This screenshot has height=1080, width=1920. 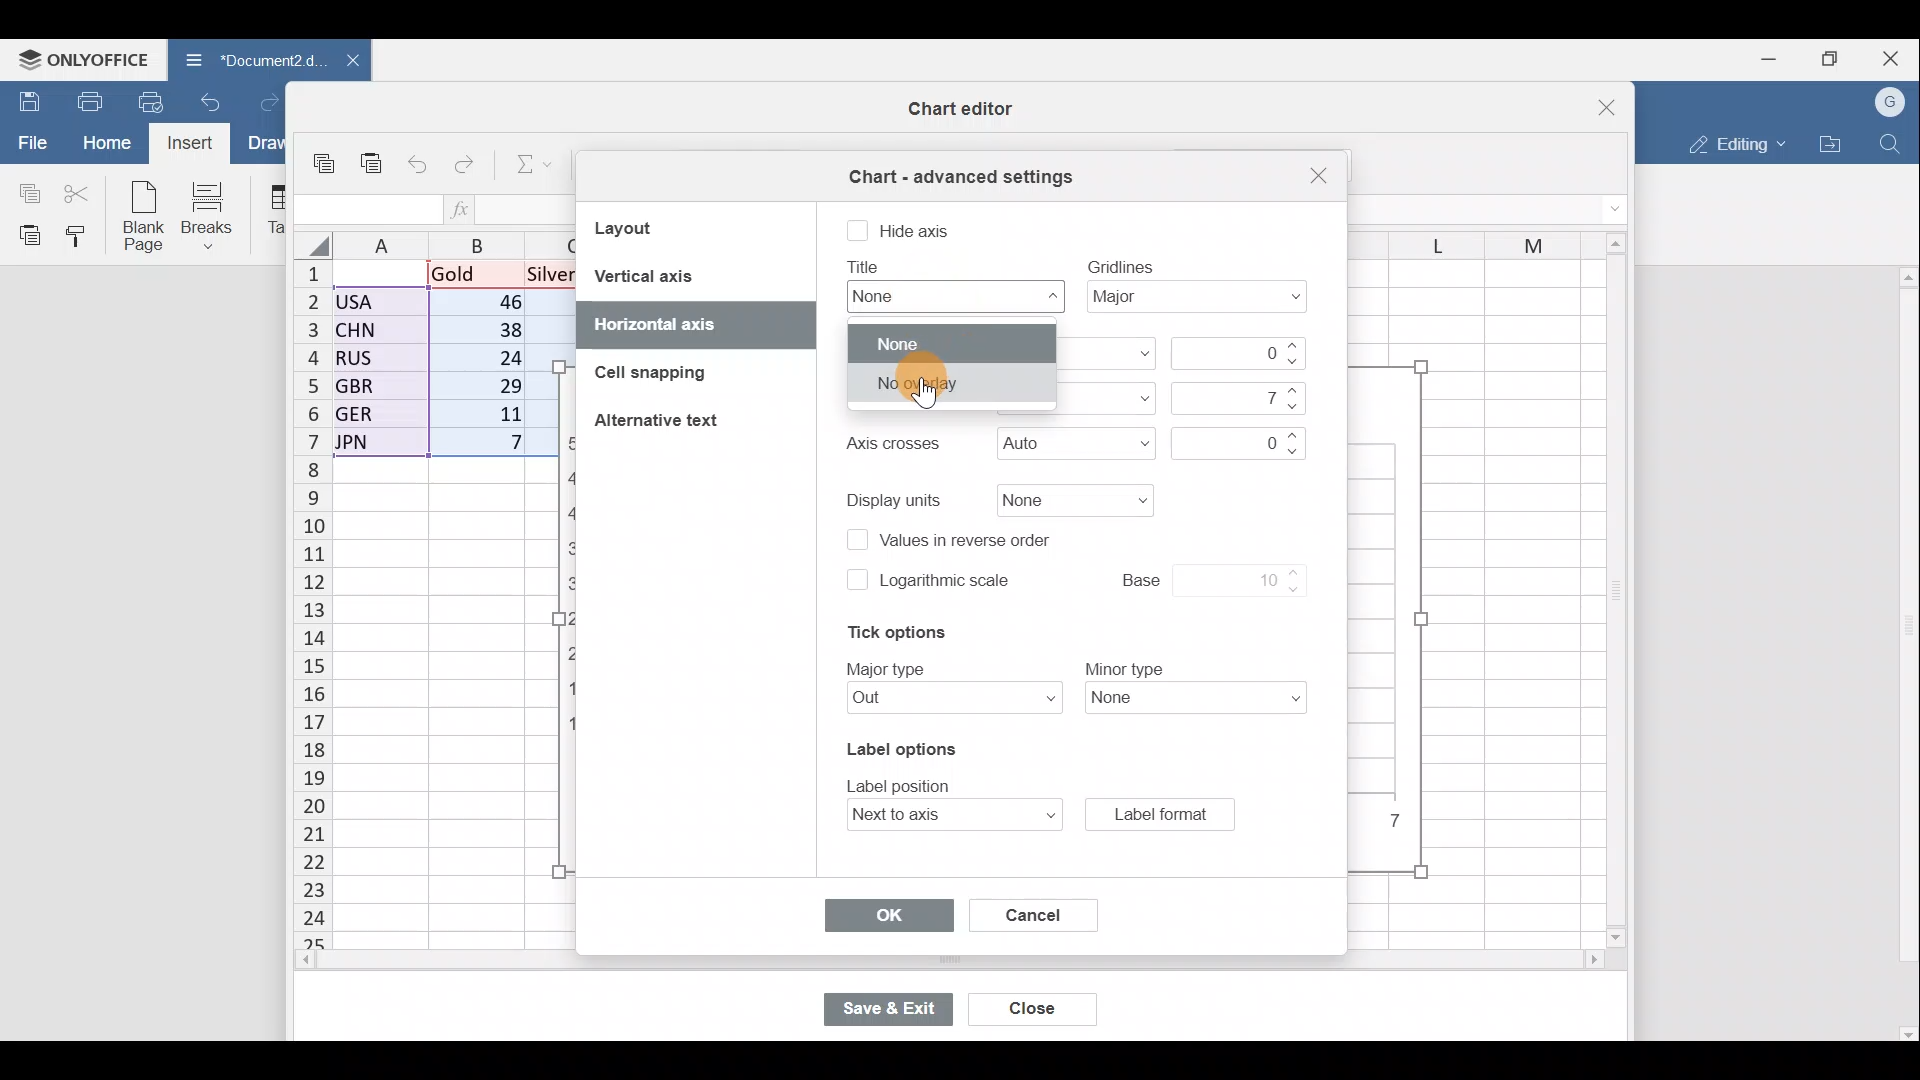 What do you see at coordinates (650, 227) in the screenshot?
I see `Layout` at bounding box center [650, 227].